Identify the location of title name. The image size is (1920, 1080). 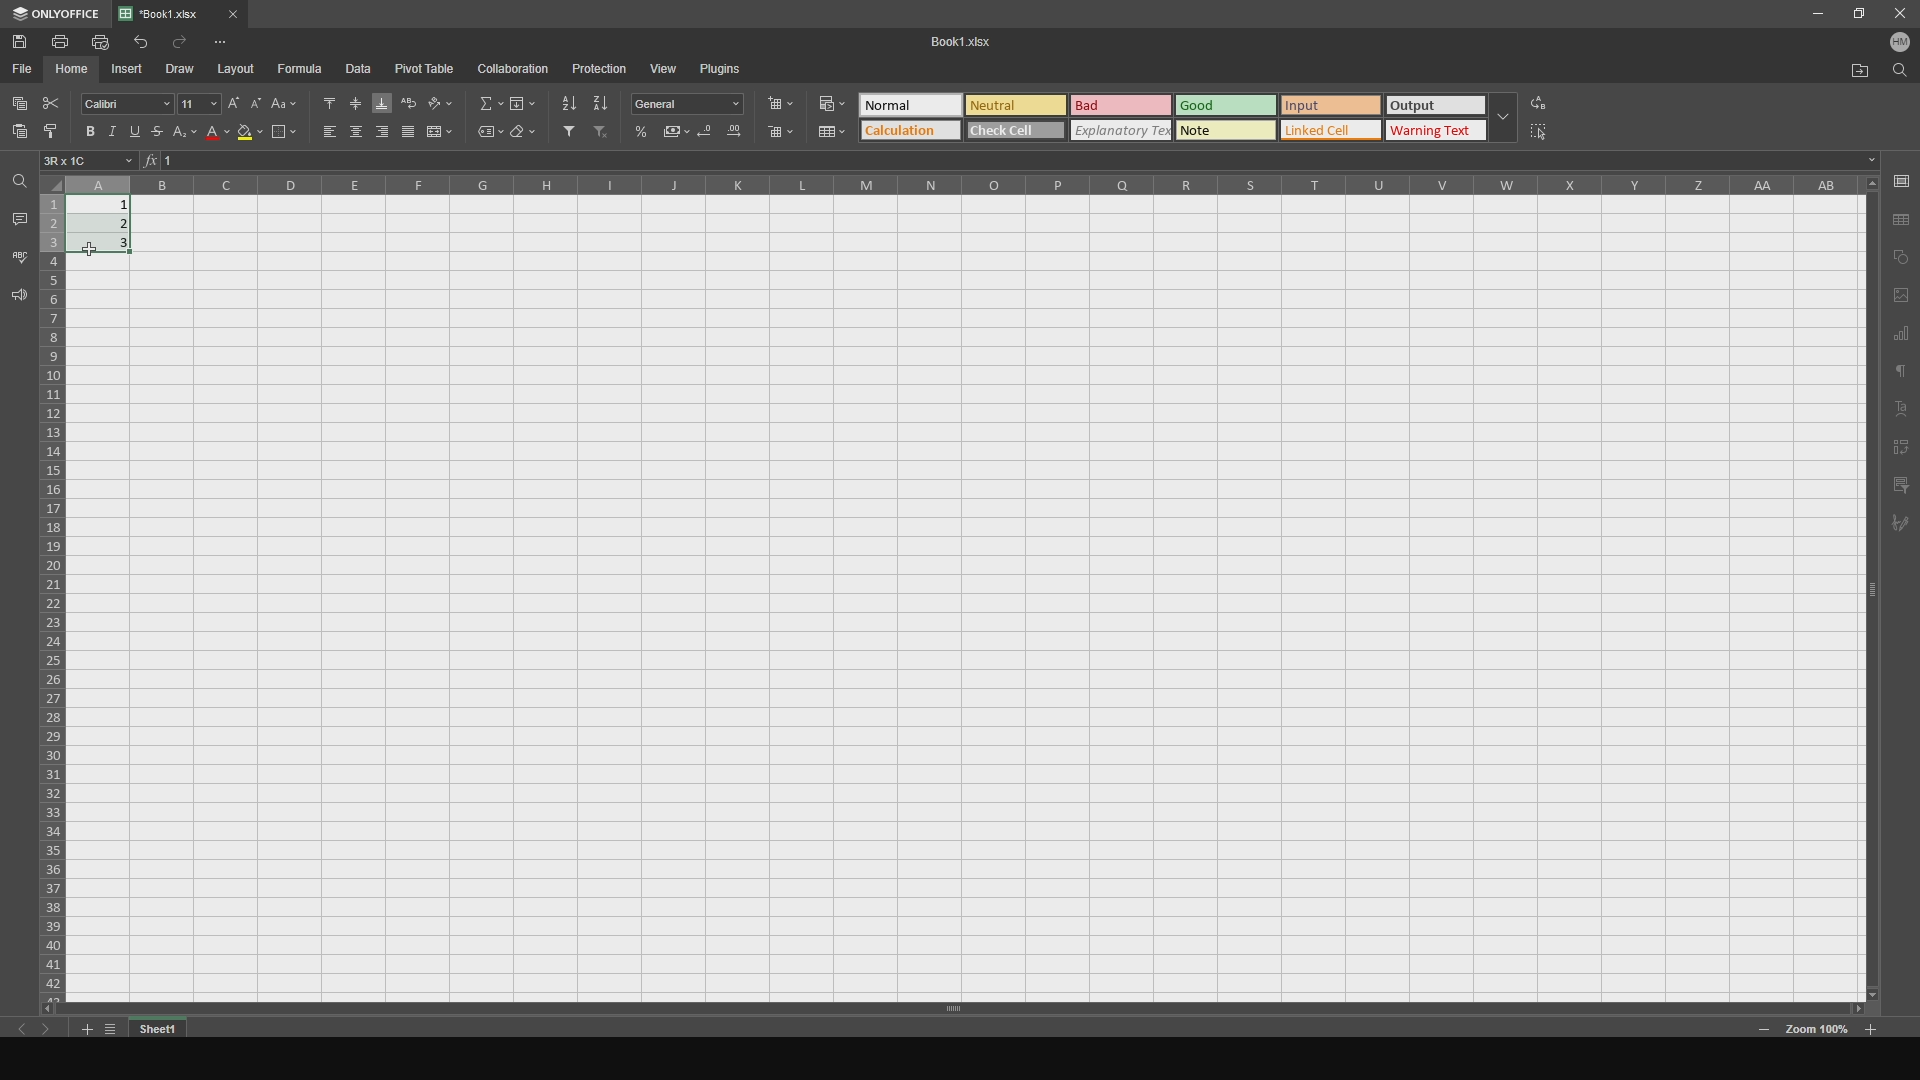
(955, 41).